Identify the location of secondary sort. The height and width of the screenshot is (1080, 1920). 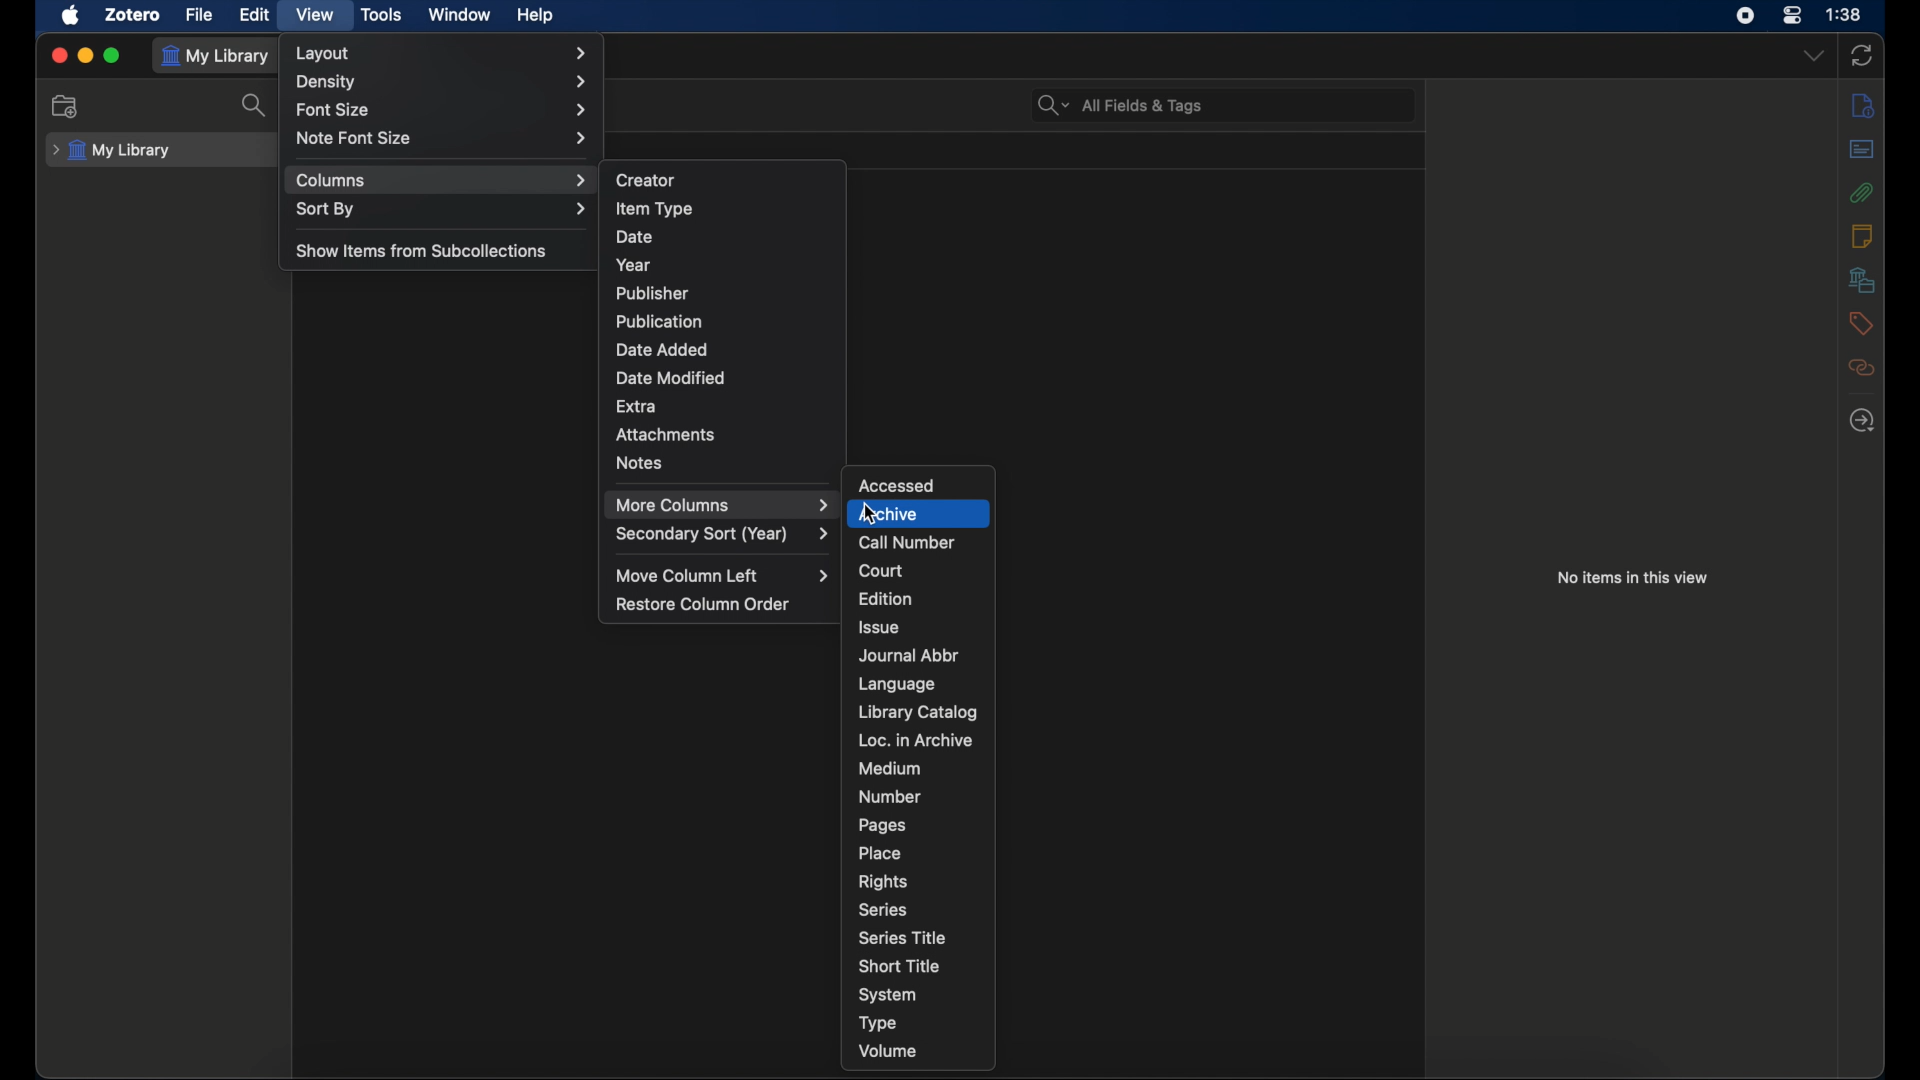
(722, 534).